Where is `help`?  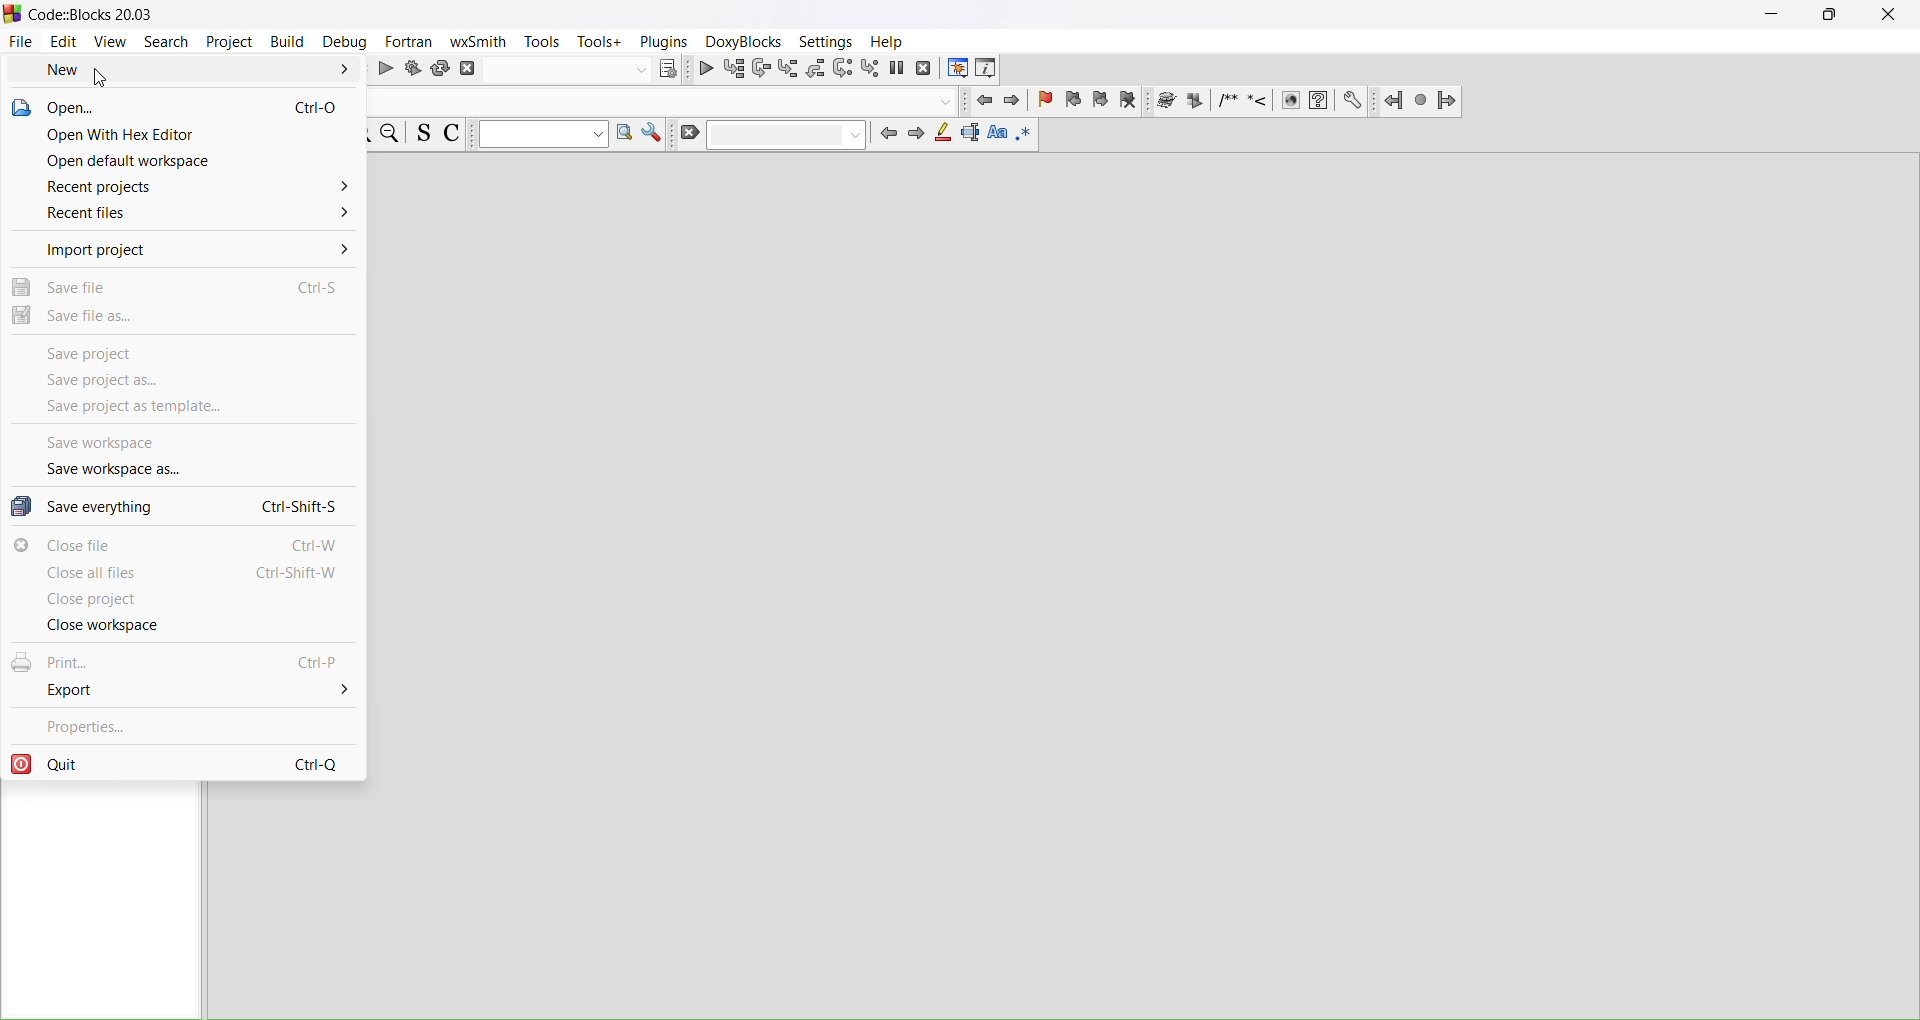
help is located at coordinates (890, 42).